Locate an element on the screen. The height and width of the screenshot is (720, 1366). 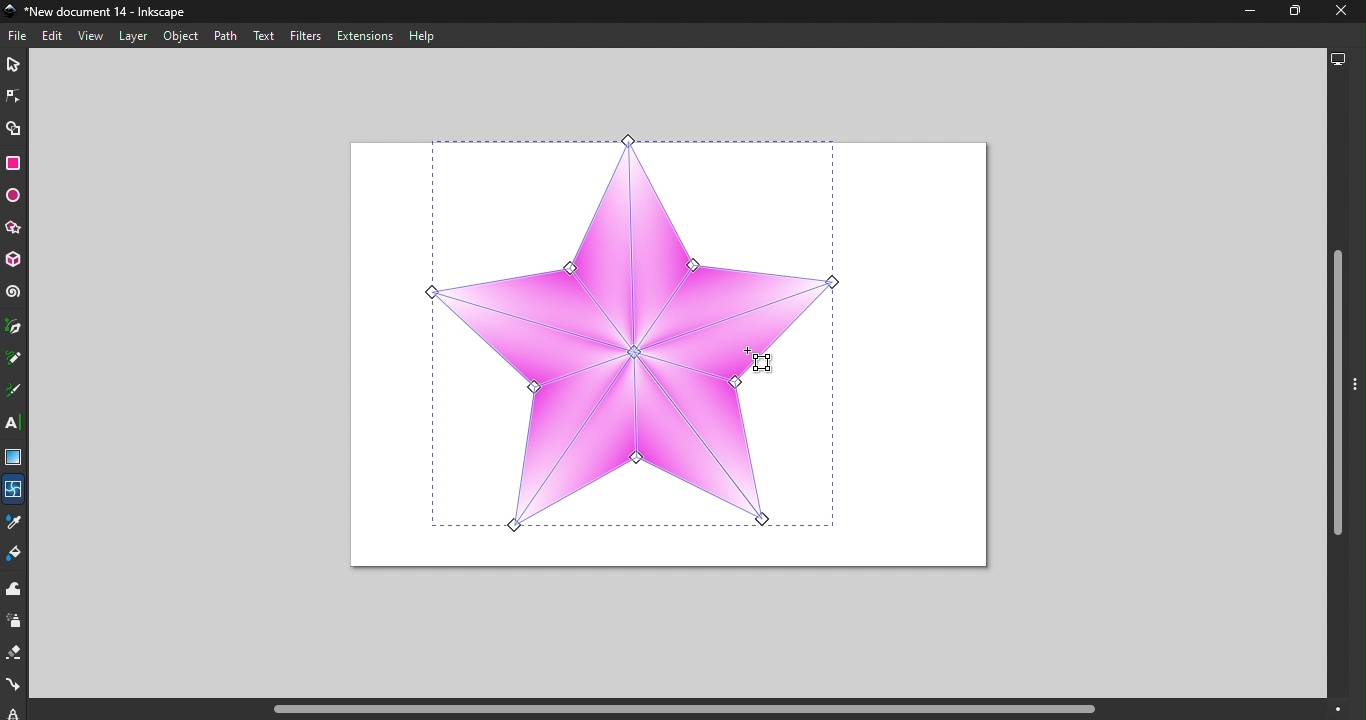
Ellipse/Arc tool is located at coordinates (15, 196).